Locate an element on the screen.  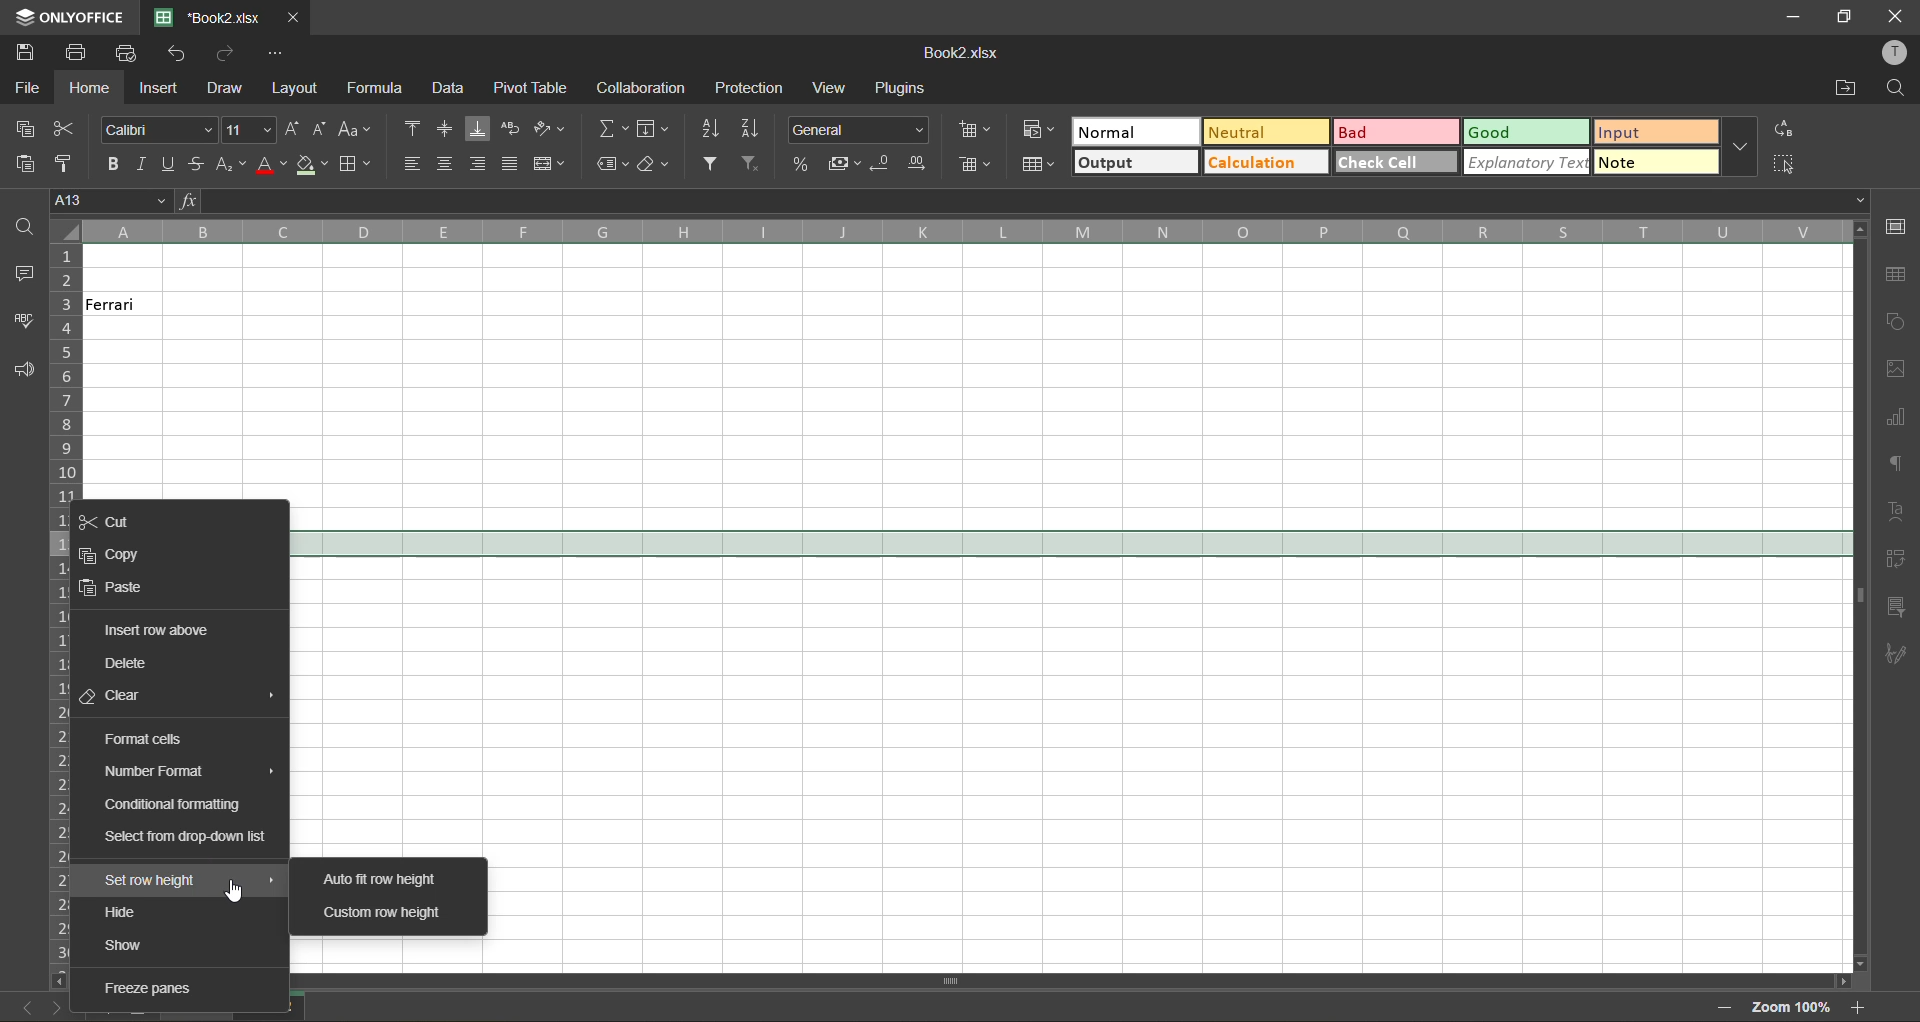
Ferrari is located at coordinates (126, 305).